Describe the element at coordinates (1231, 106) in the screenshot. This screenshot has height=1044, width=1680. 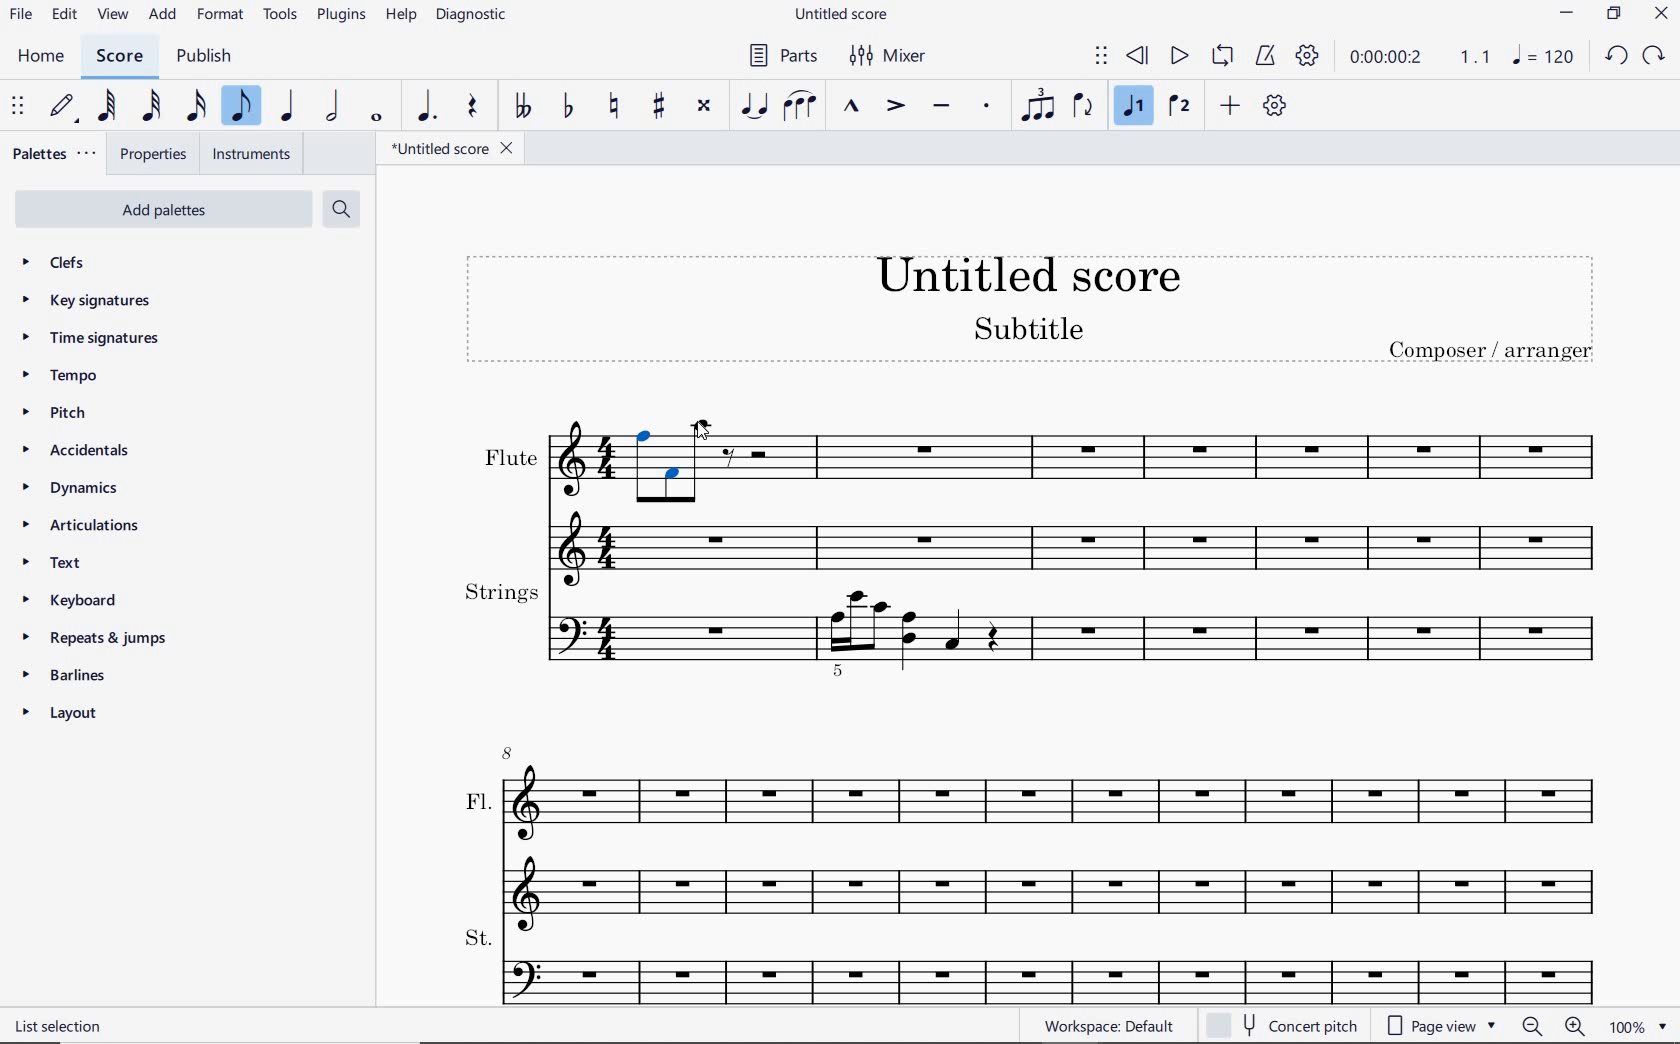
I see `ADD` at that location.